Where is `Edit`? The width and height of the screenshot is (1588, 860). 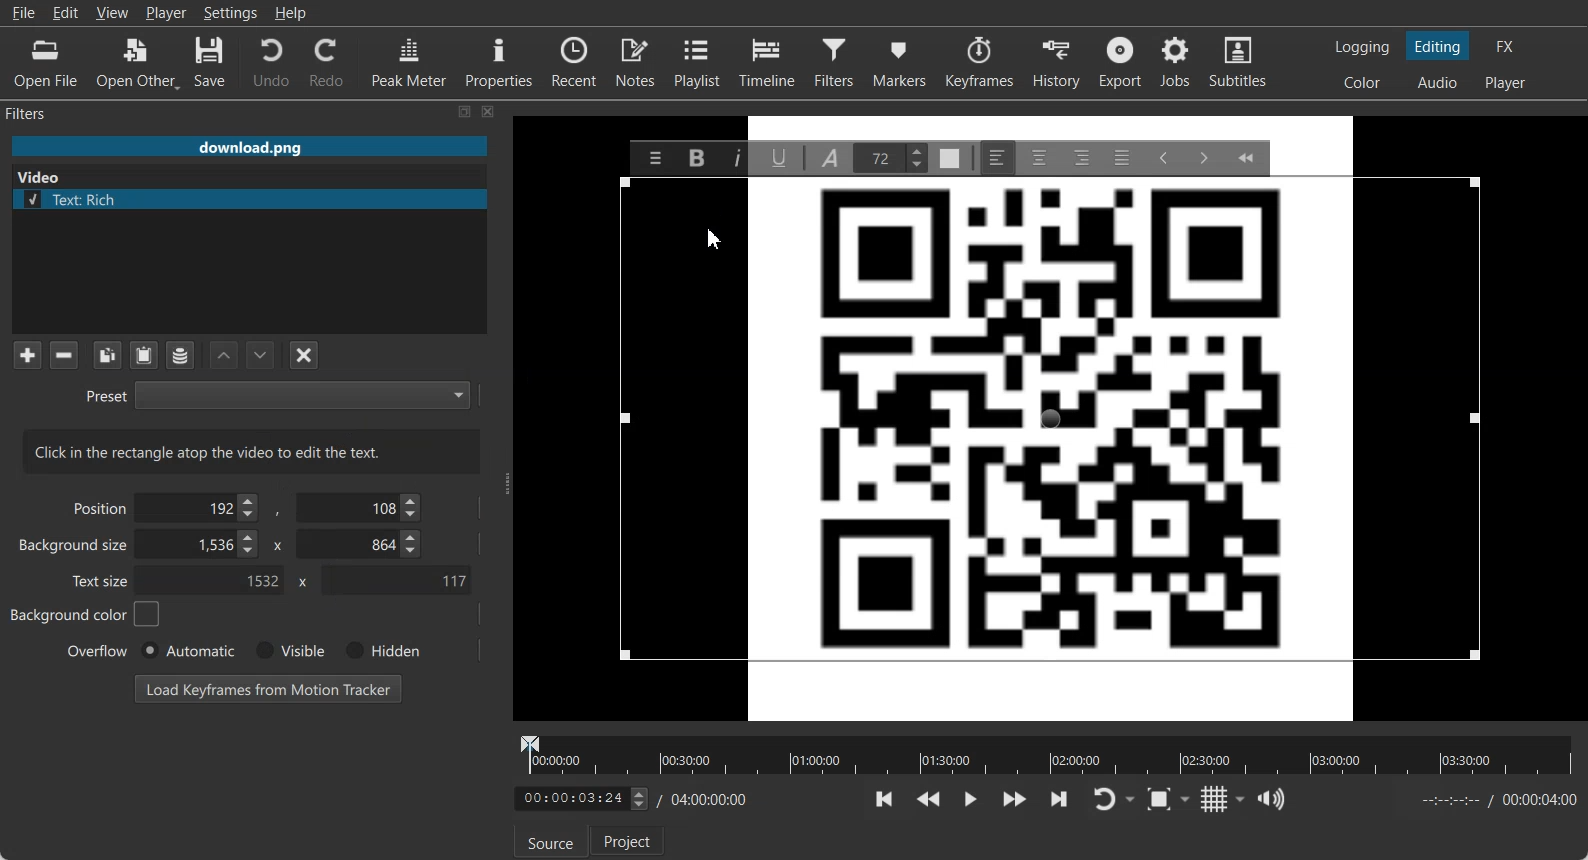 Edit is located at coordinates (66, 12).